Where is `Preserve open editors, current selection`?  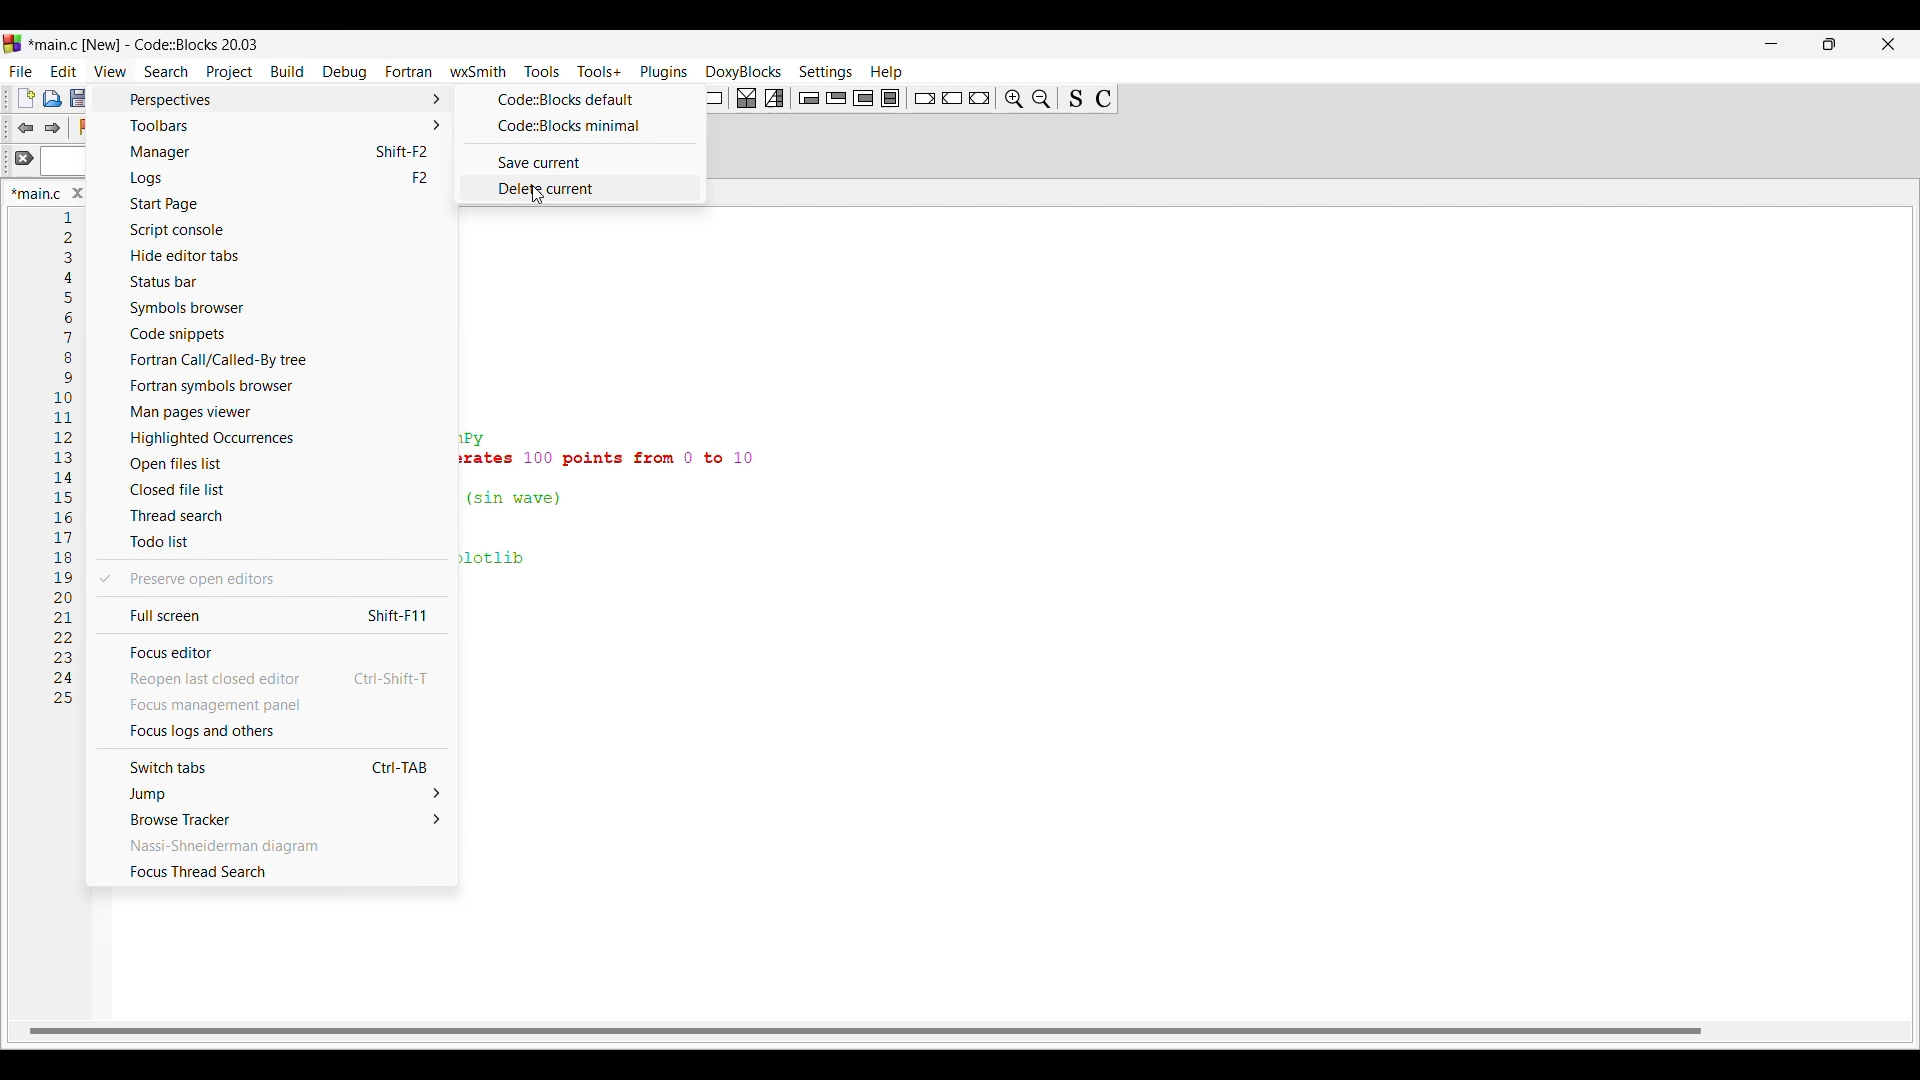 Preserve open editors, current selection is located at coordinates (269, 579).